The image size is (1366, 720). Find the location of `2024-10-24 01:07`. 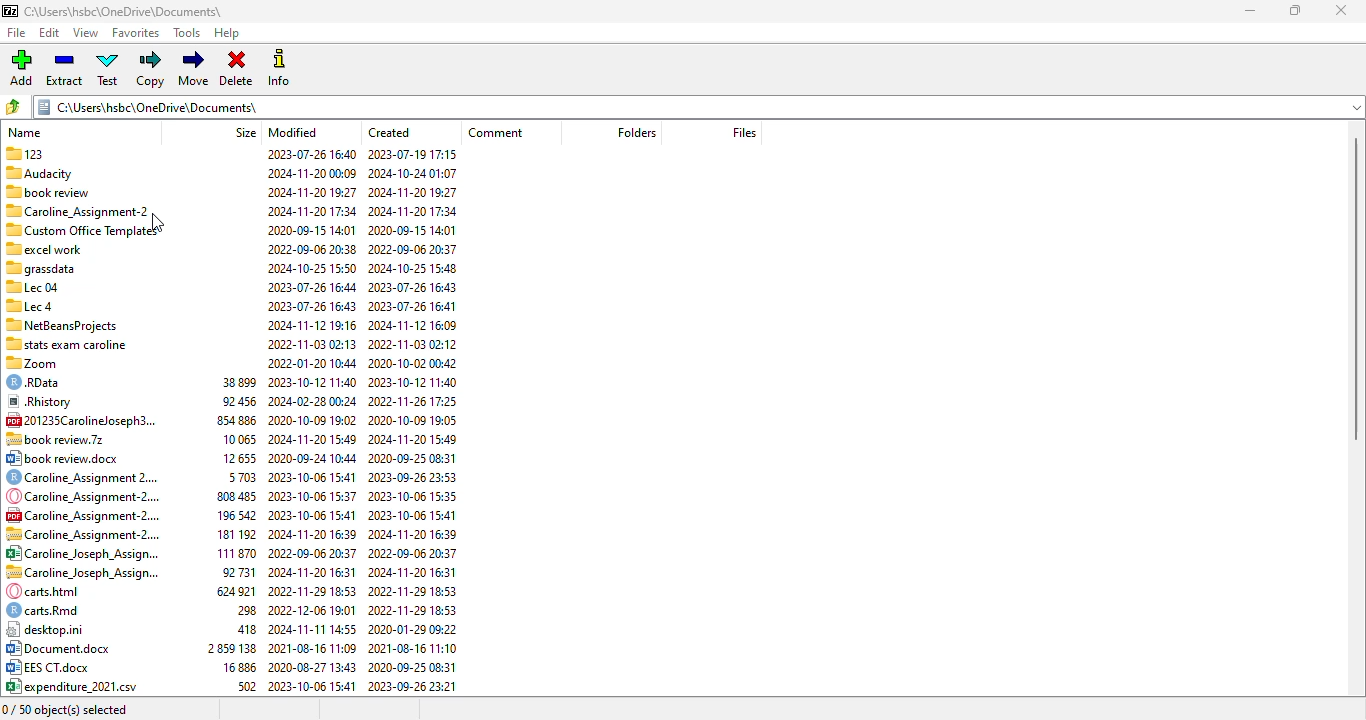

2024-10-24 01:07 is located at coordinates (416, 172).